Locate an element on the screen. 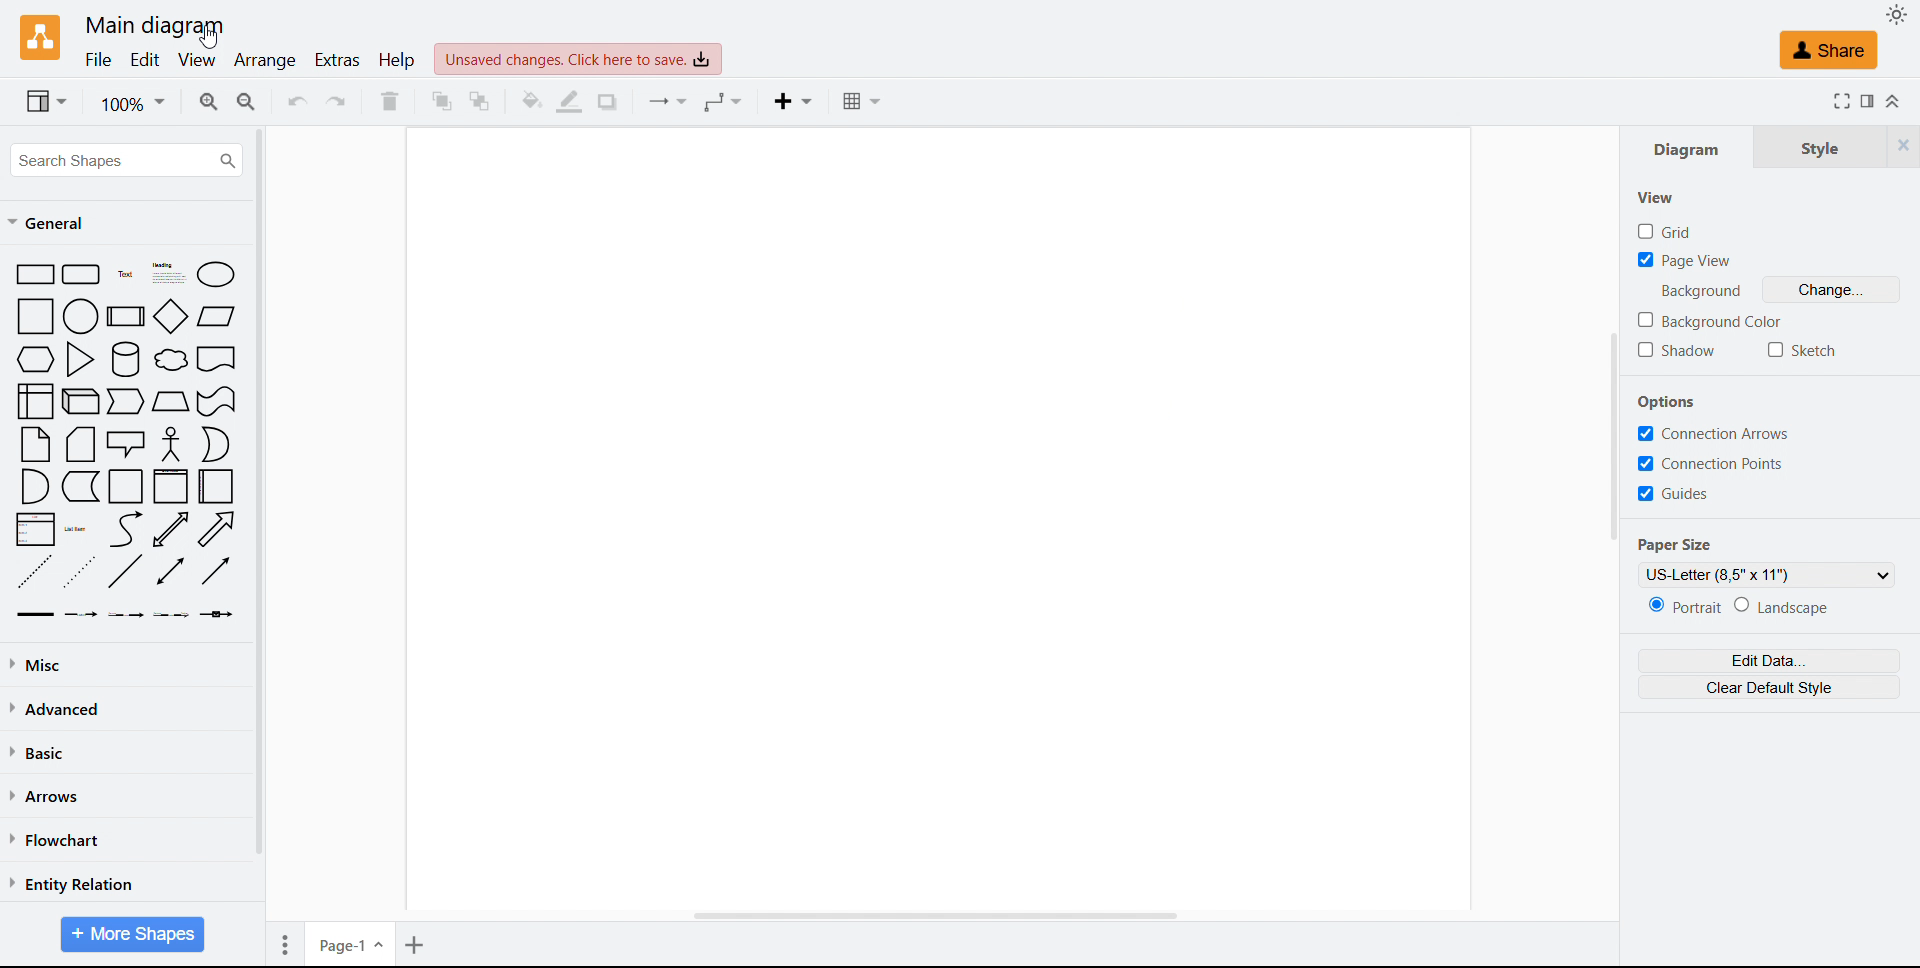 The image size is (1920, 968). Delete  is located at coordinates (390, 101).